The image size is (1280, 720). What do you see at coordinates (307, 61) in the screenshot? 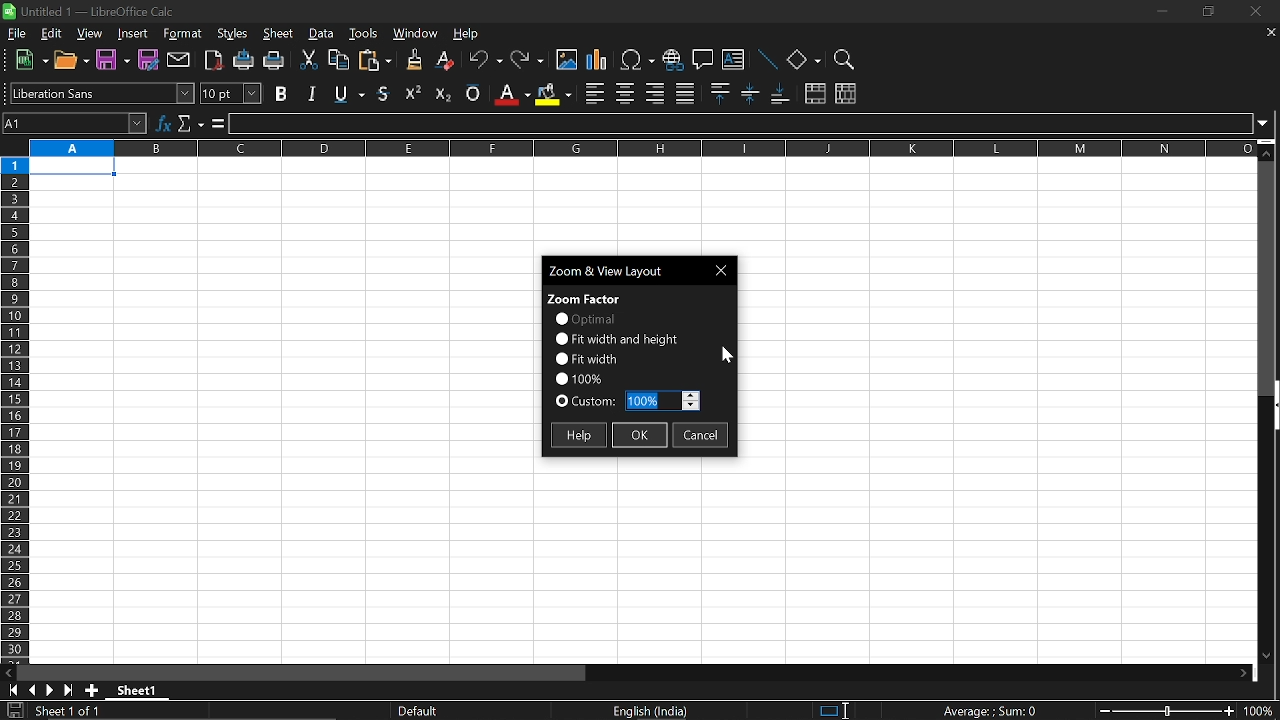
I see `cut` at bounding box center [307, 61].